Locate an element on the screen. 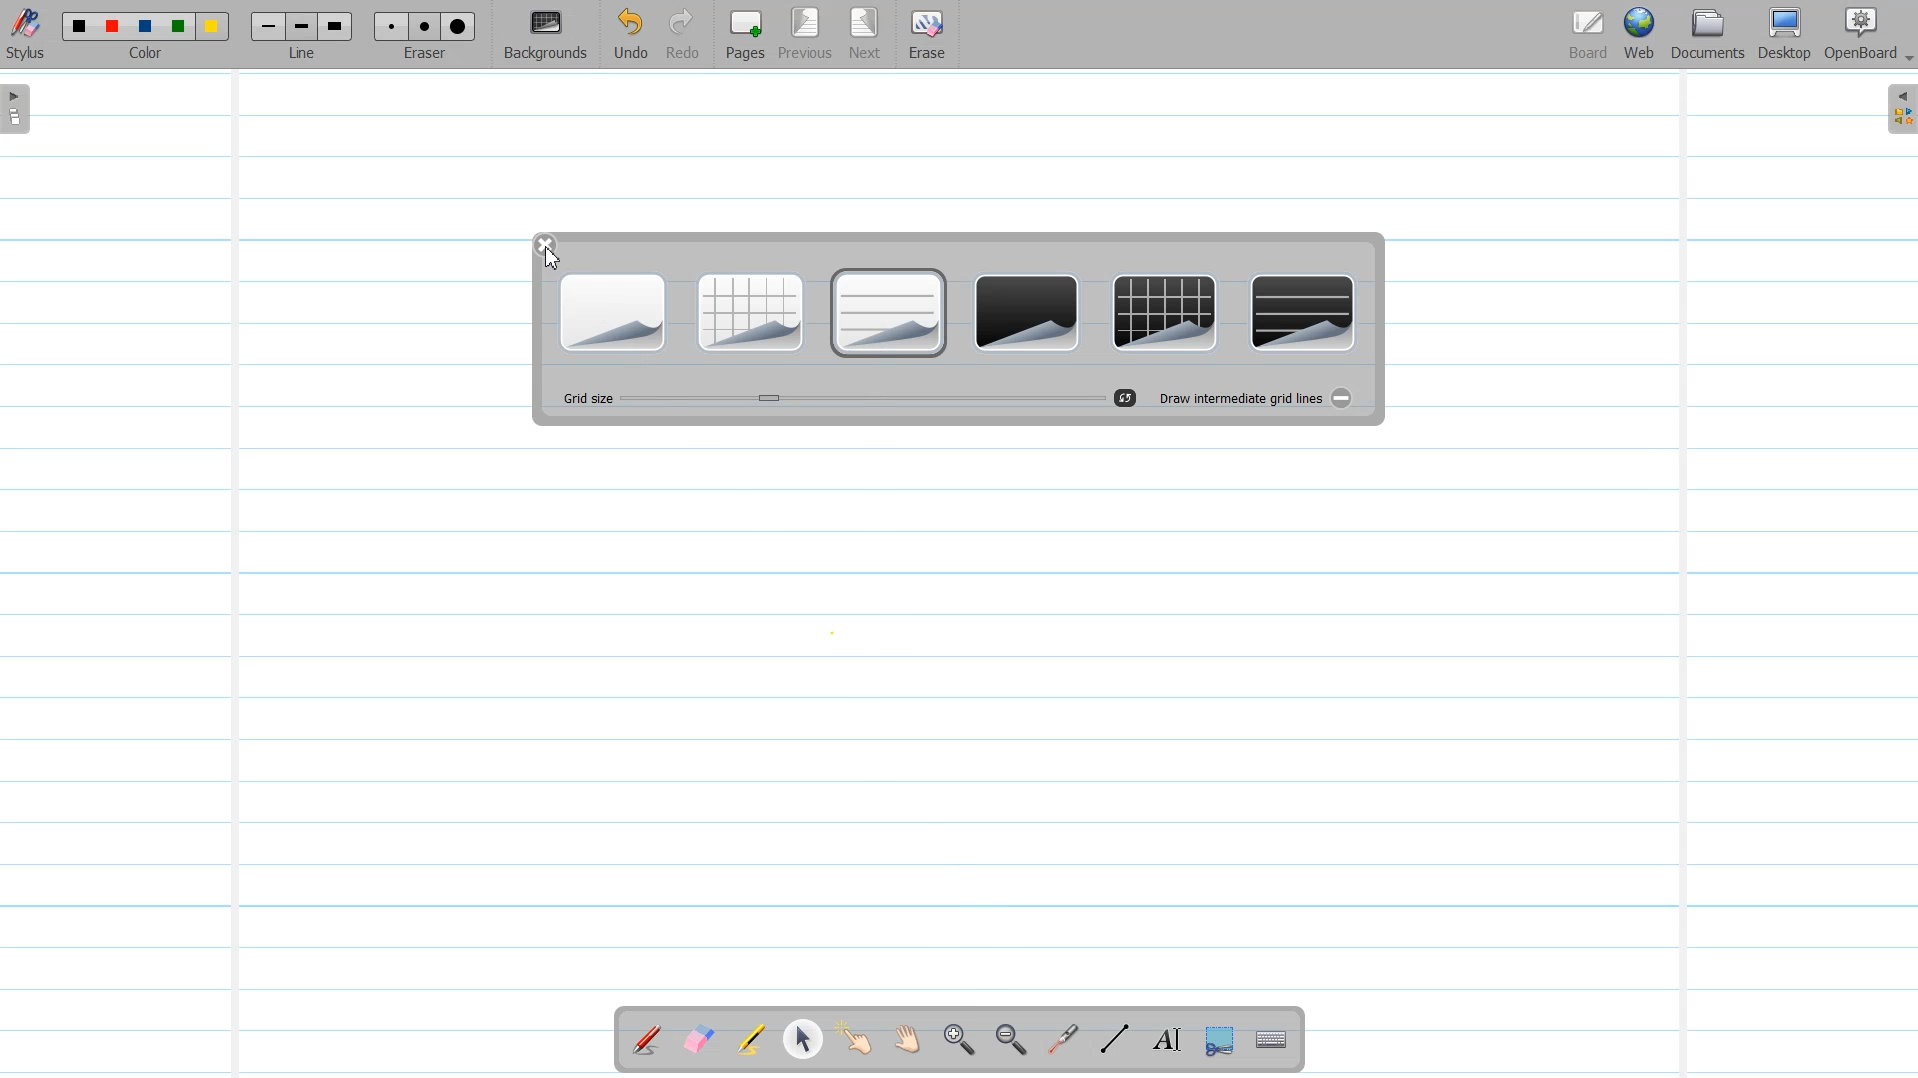 The height and width of the screenshot is (1078, 1918). Ruler Light Background is located at coordinates (887, 312).